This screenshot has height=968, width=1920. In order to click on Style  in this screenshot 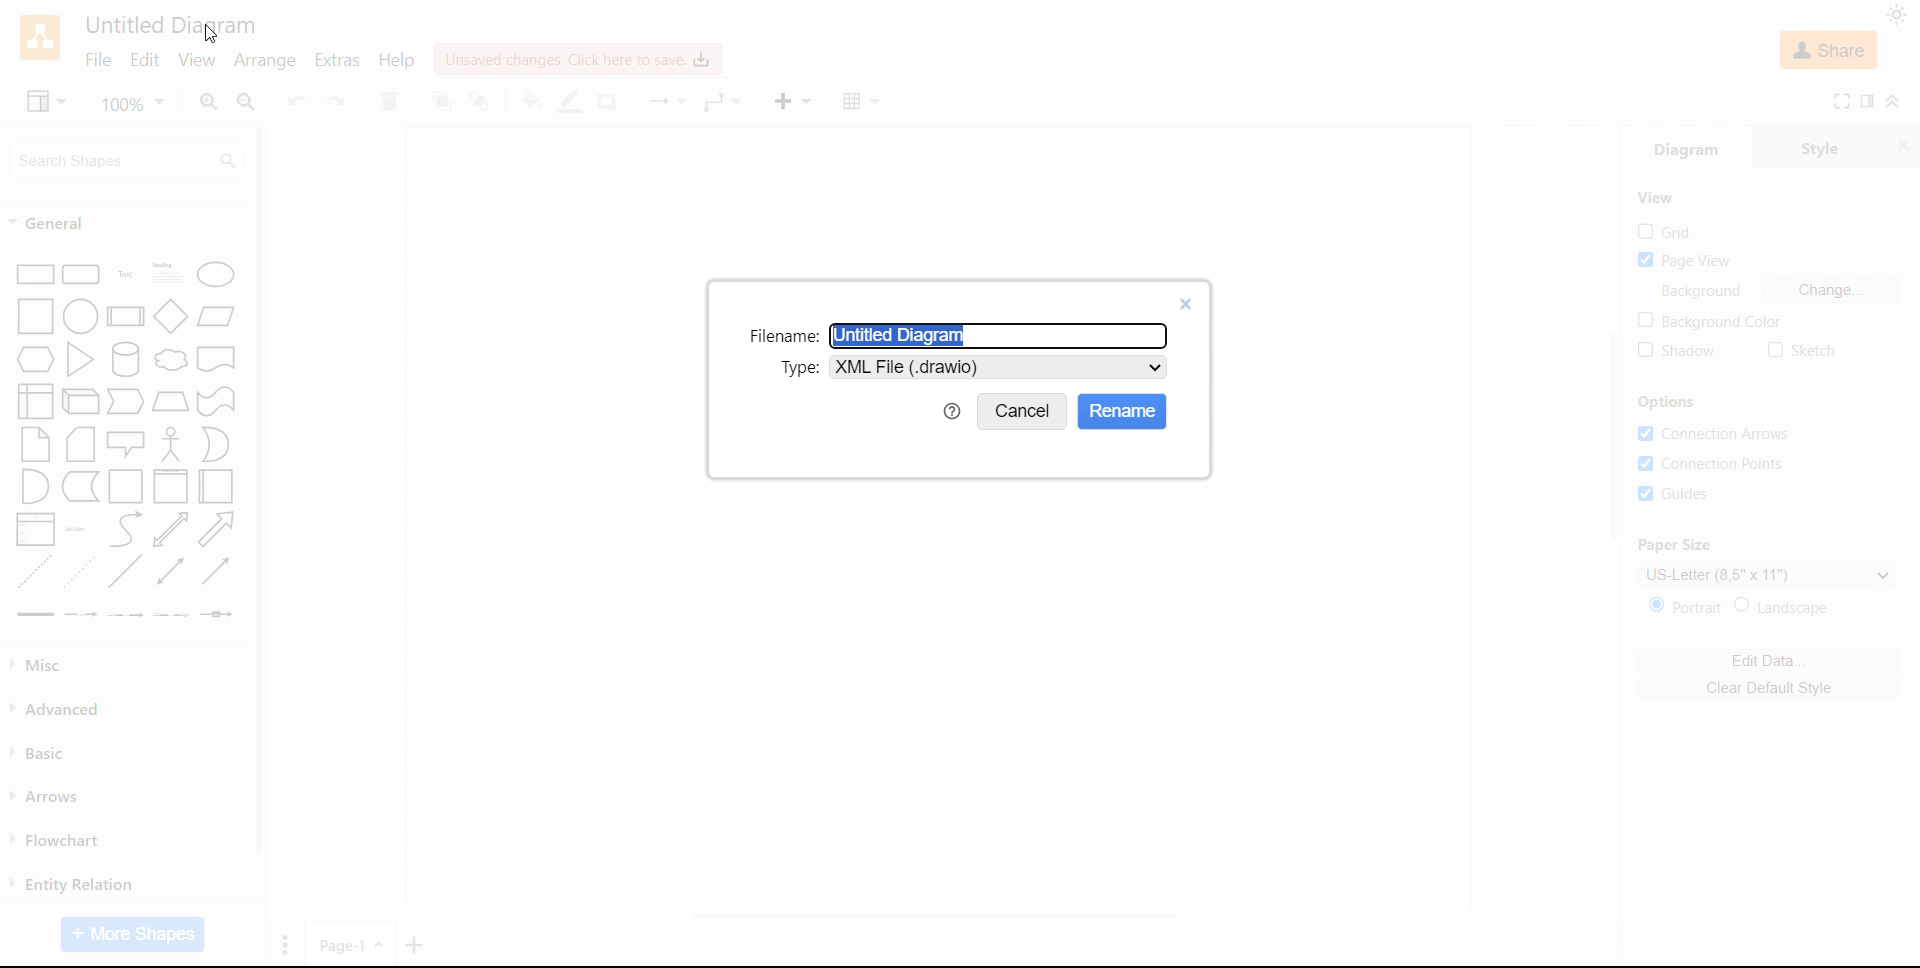, I will do `click(1822, 145)`.